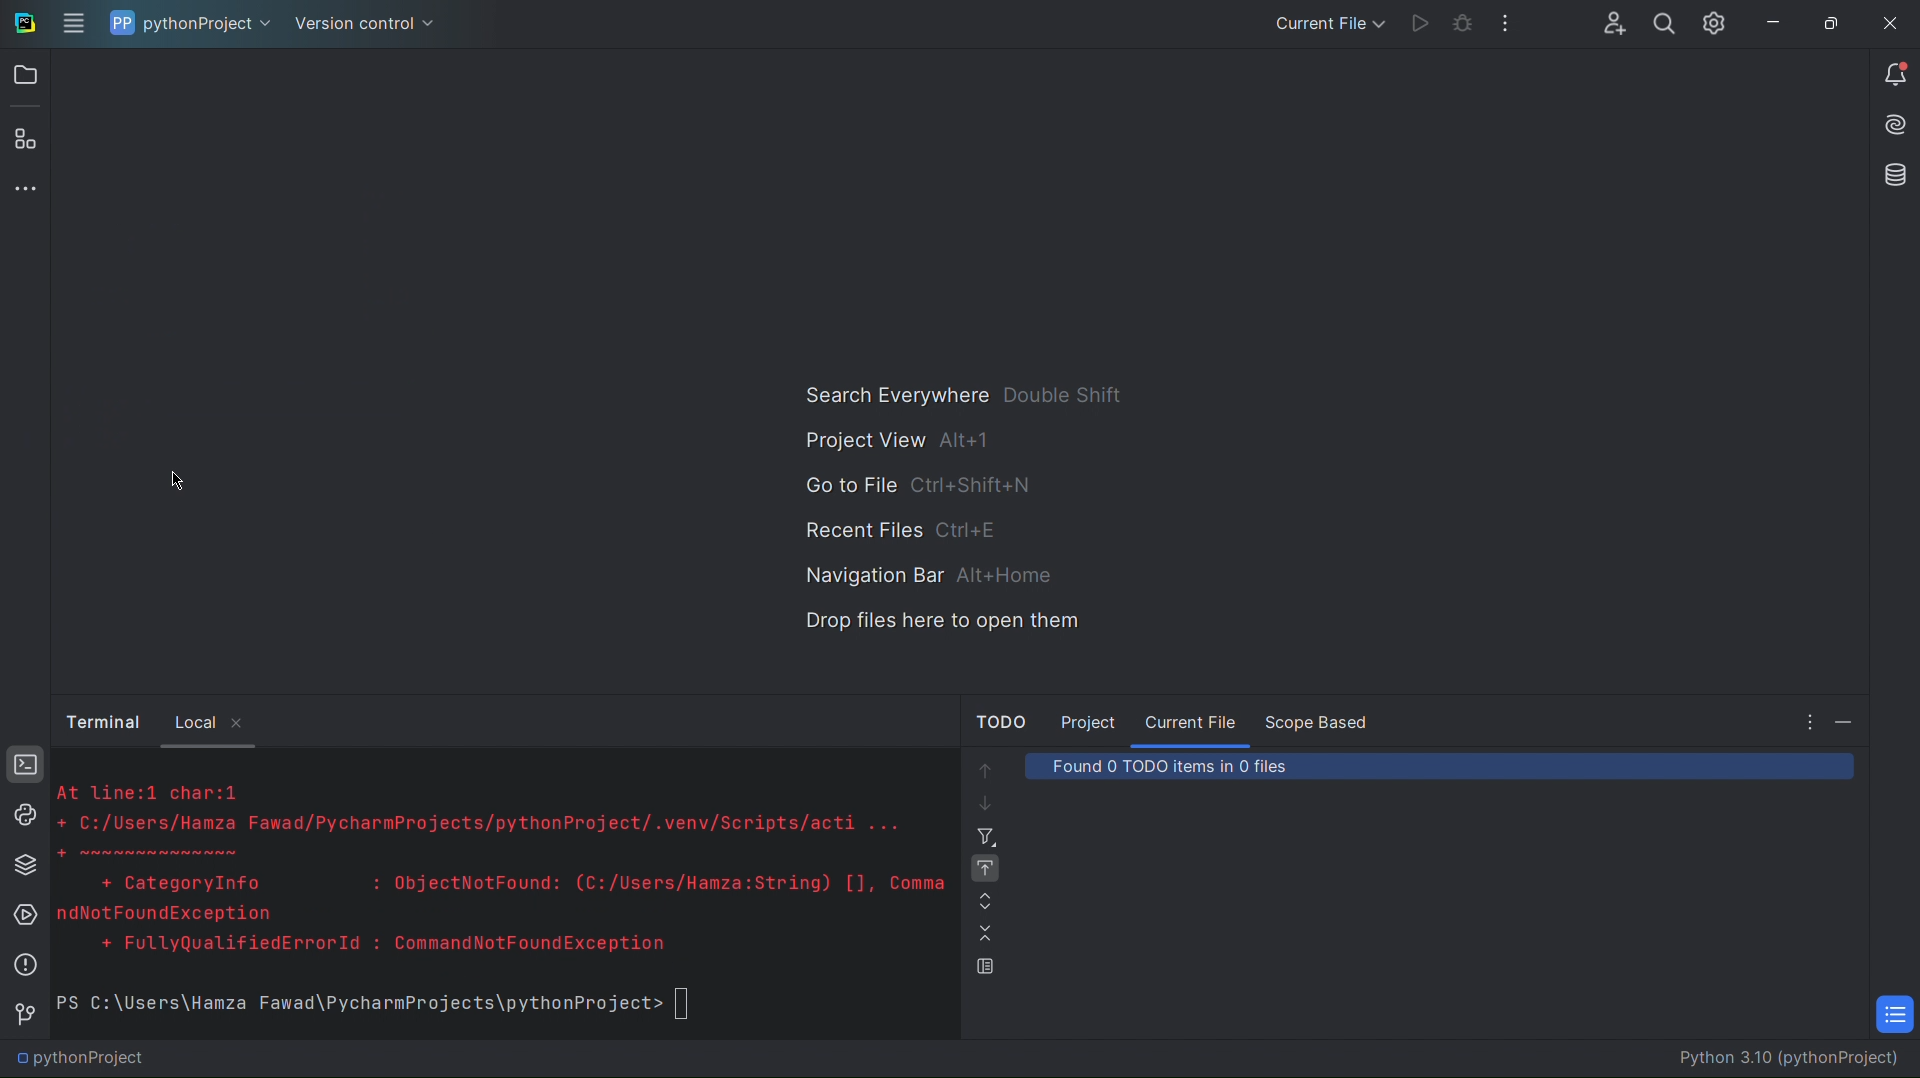  I want to click on Current File, so click(1194, 714).